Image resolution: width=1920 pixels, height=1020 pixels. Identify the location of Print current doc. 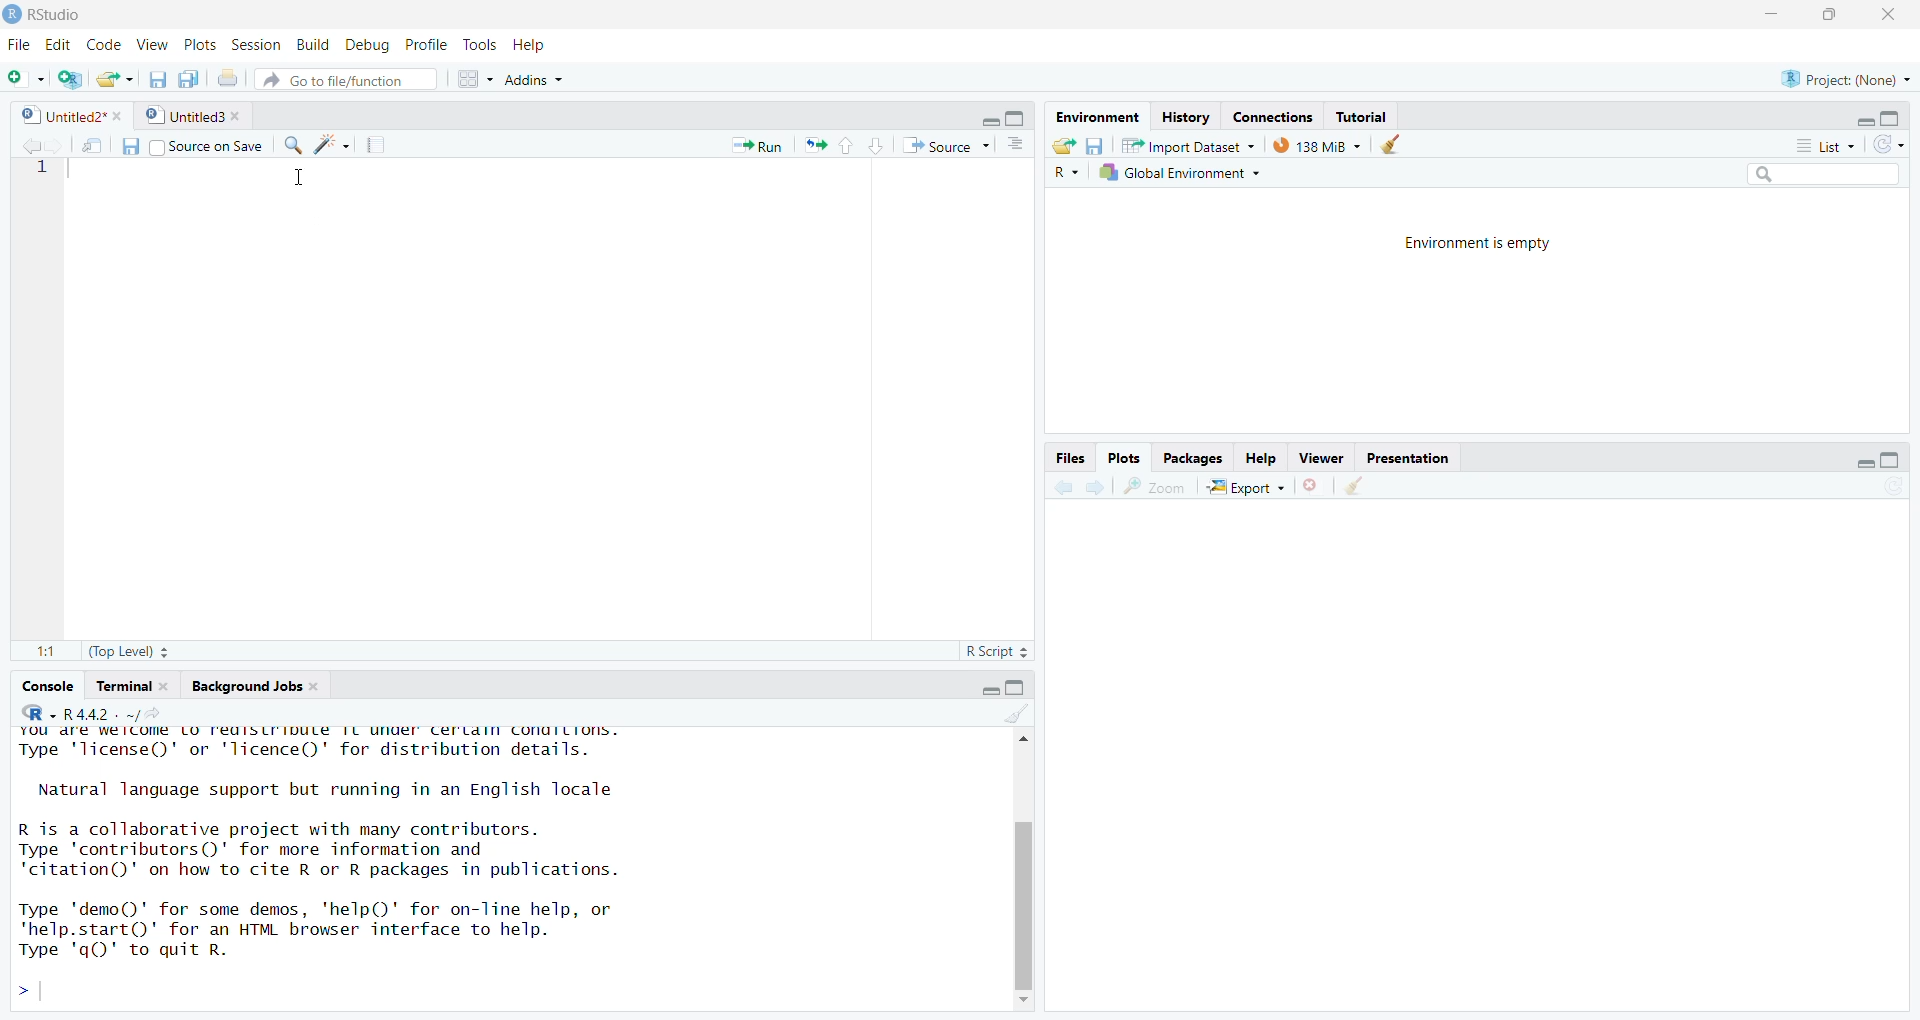
(231, 80).